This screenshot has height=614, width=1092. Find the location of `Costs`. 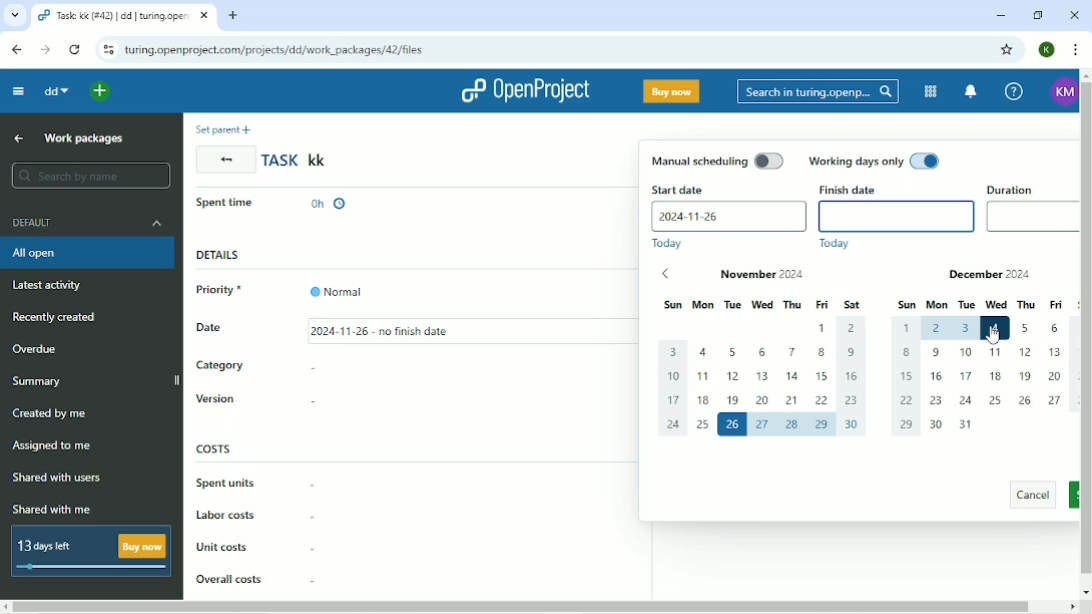

Costs is located at coordinates (215, 448).